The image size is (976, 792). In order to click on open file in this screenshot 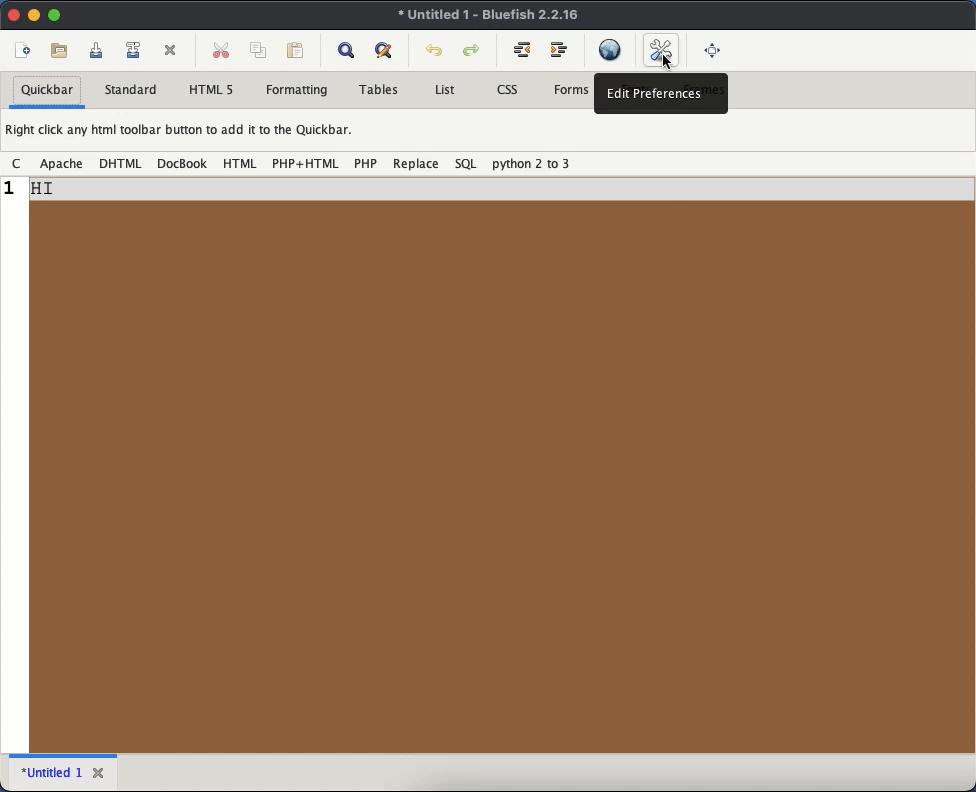, I will do `click(59, 49)`.